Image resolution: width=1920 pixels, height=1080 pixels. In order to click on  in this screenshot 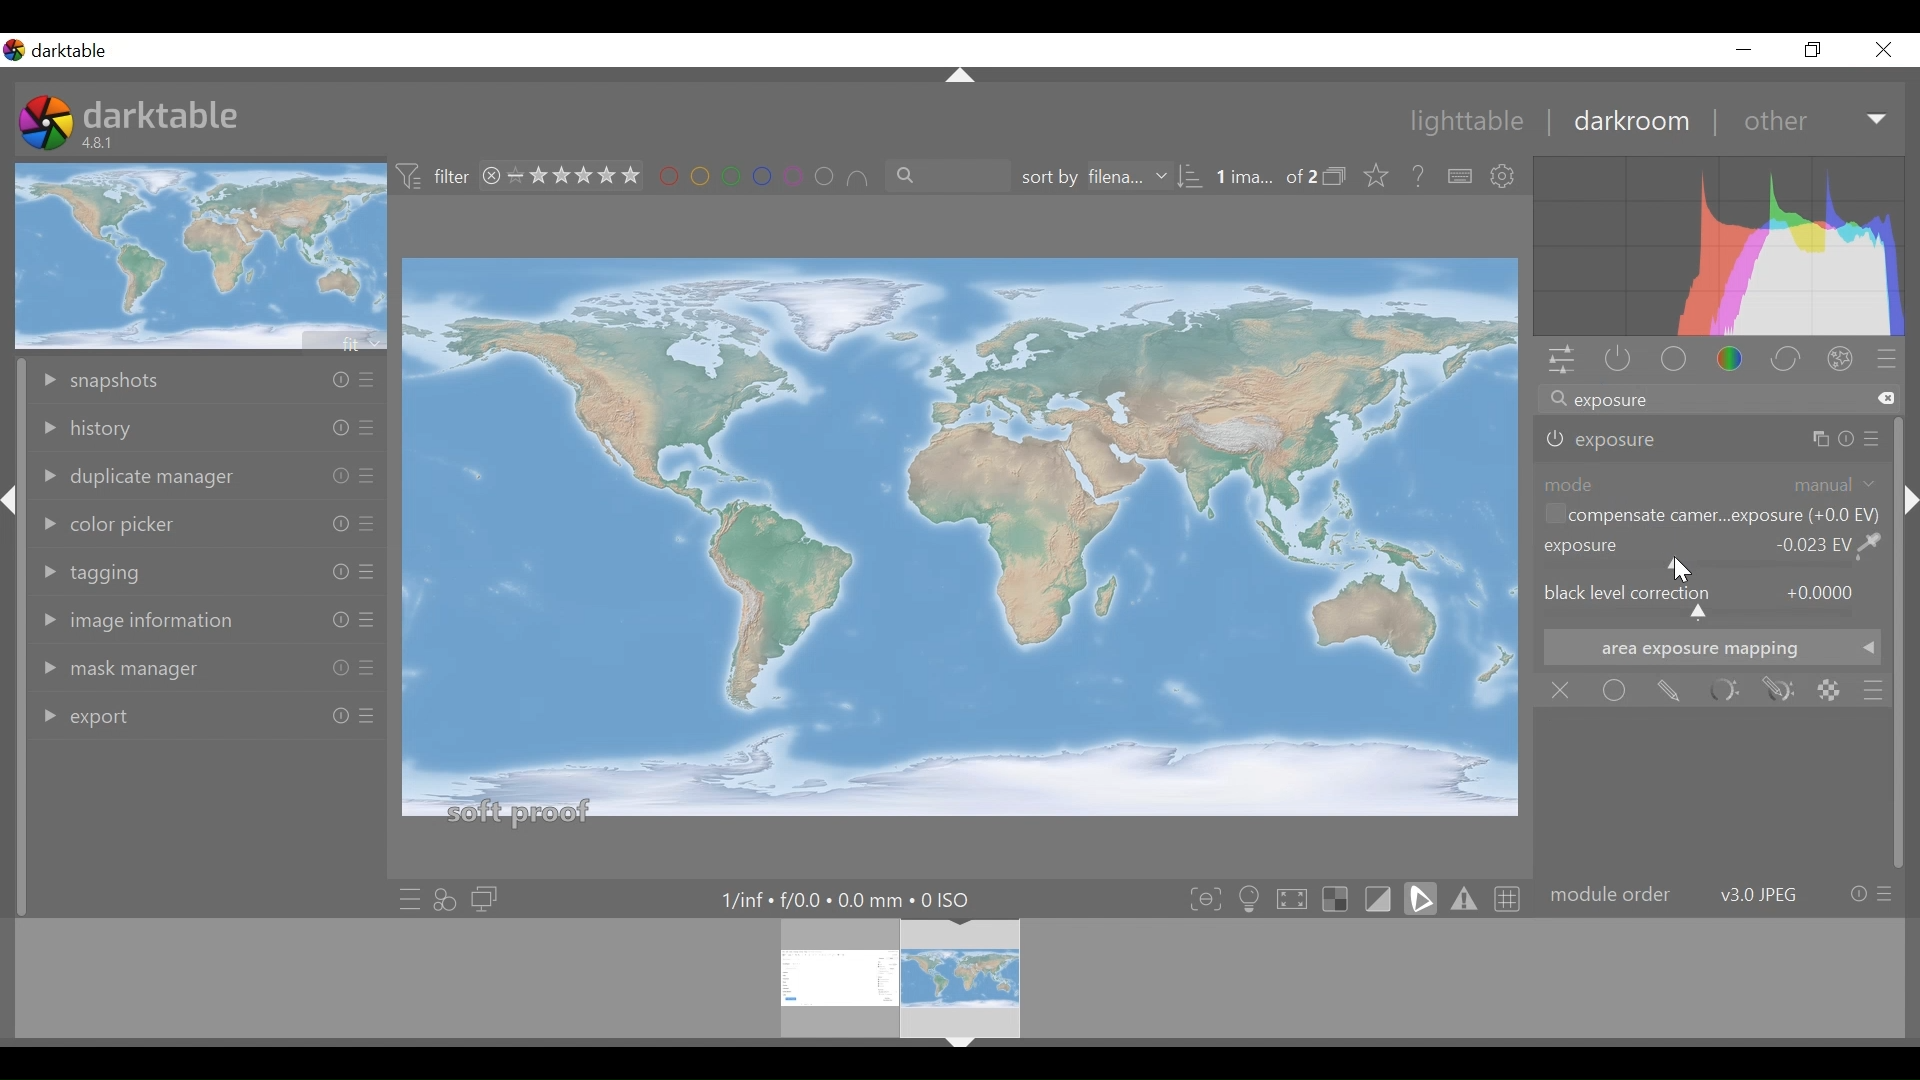, I will do `click(1743, 49)`.